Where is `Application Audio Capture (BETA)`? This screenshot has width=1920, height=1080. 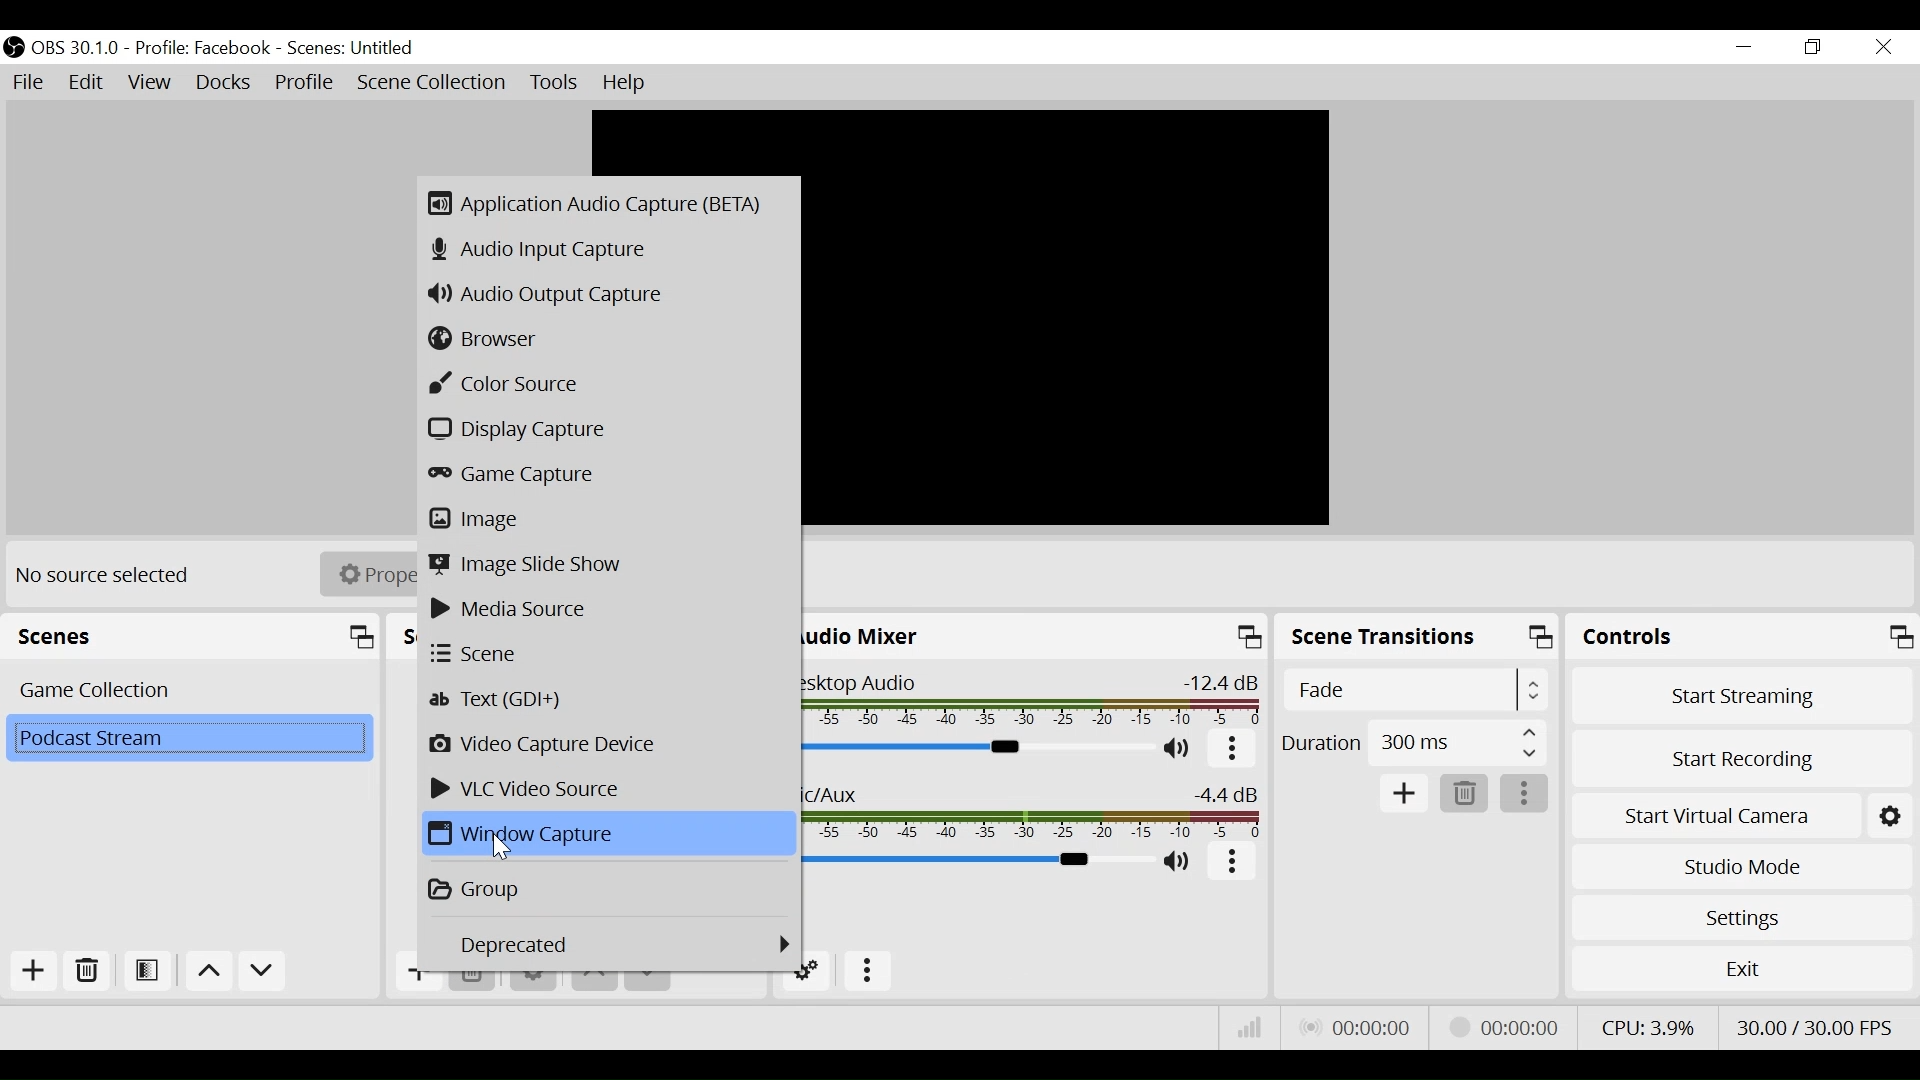 Application Audio Capture (BETA) is located at coordinates (605, 205).